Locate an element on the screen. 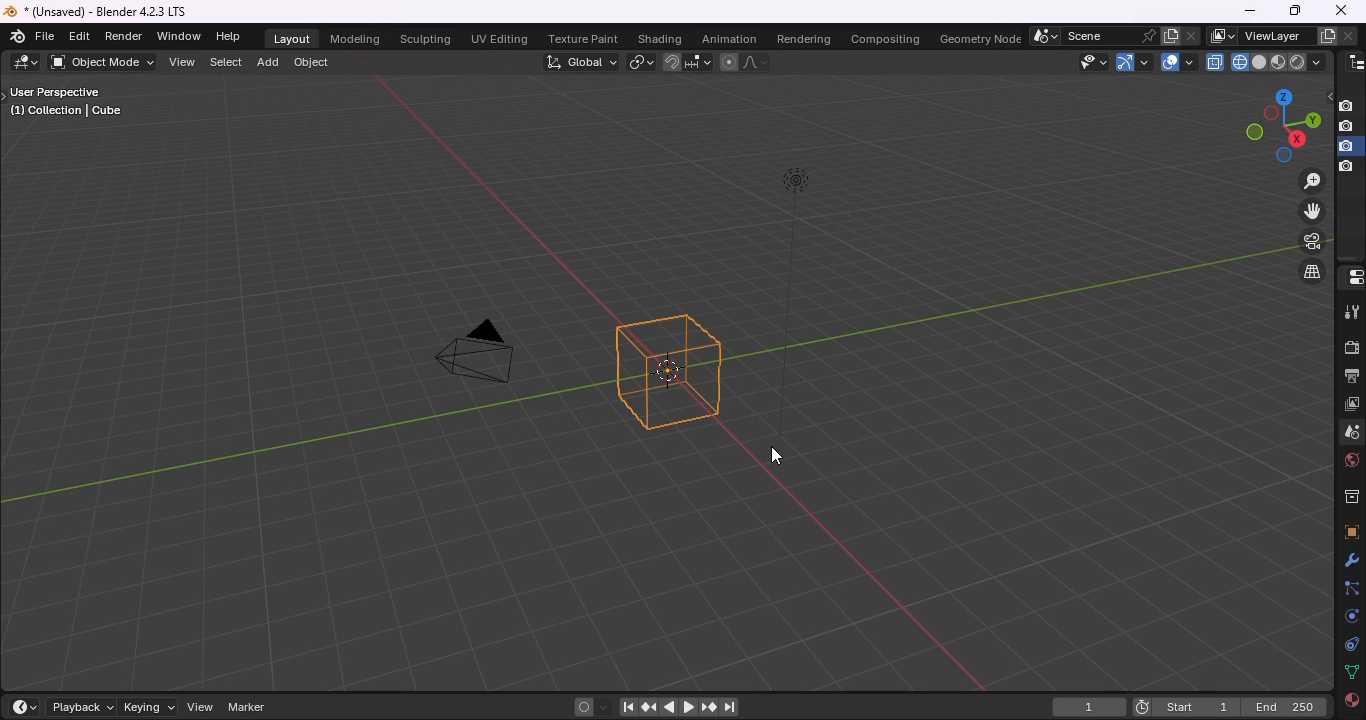 The height and width of the screenshot is (720, 1366). marker is located at coordinates (248, 707).